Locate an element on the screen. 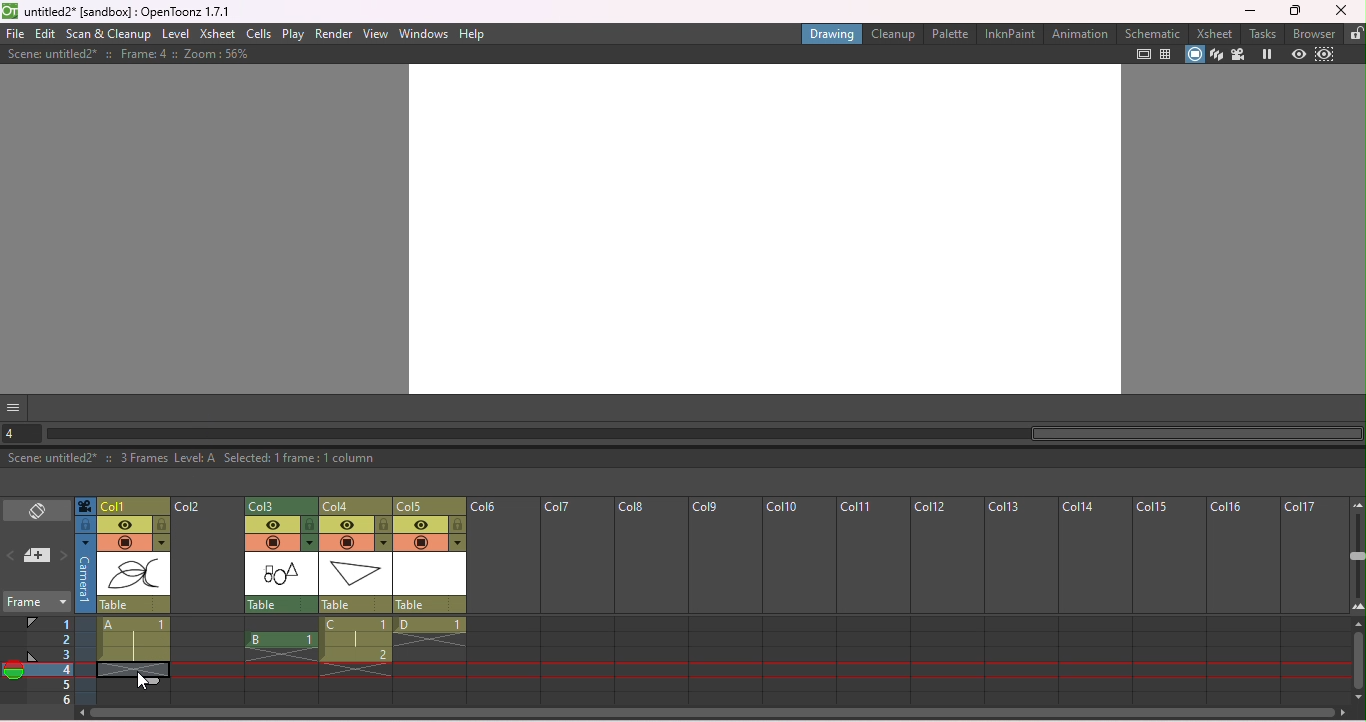 This screenshot has width=1366, height=722. Lock rooms lock is located at coordinates (1355, 33).